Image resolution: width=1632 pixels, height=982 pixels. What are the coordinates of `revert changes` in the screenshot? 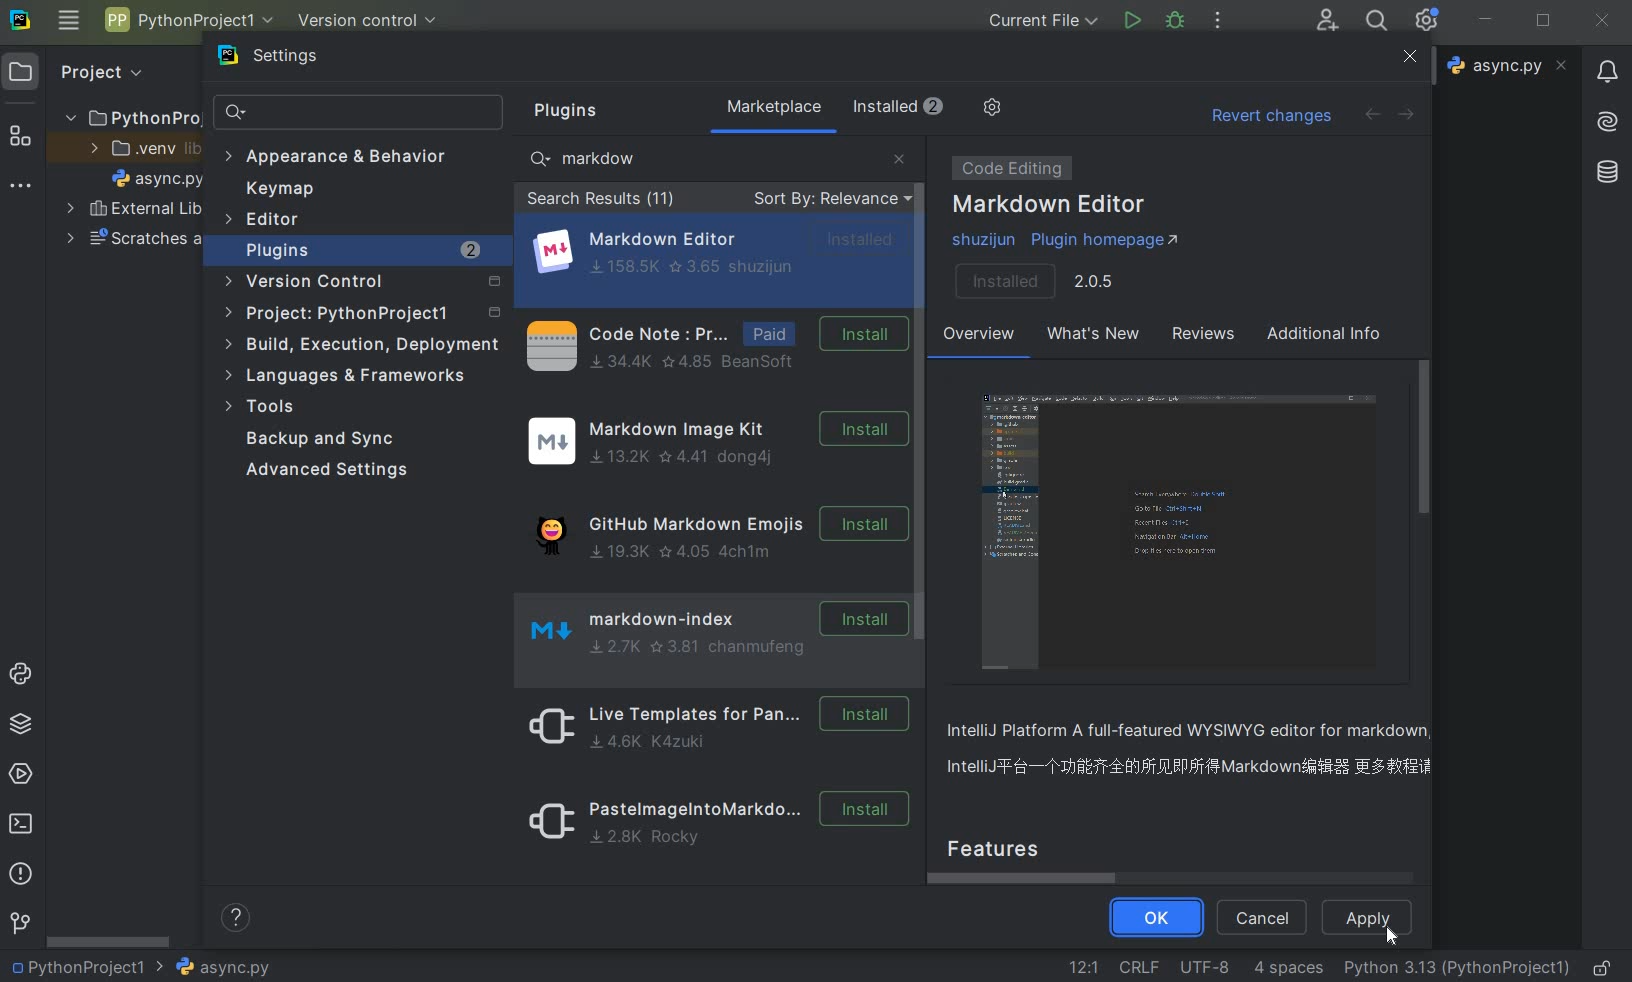 It's located at (1270, 118).